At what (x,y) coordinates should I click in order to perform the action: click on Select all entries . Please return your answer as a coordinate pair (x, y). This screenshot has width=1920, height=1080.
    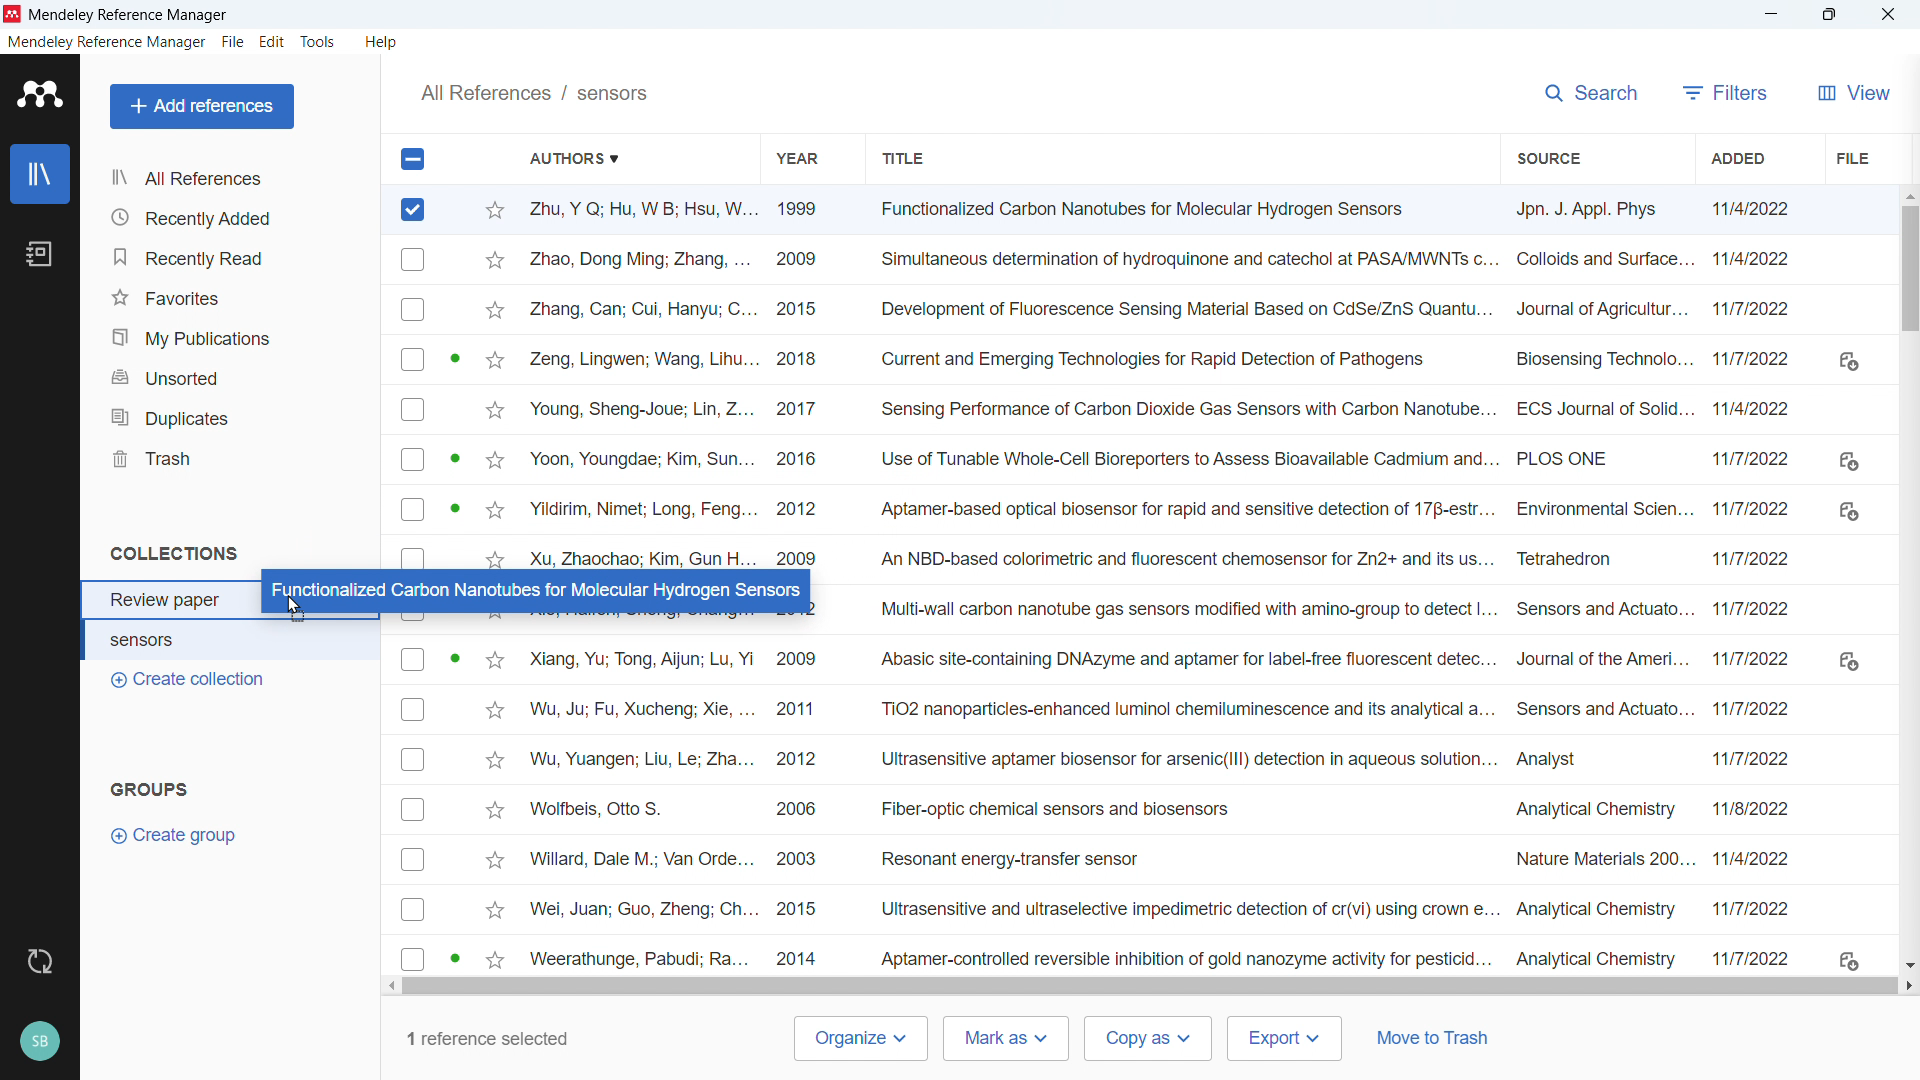
    Looking at the image, I should click on (411, 158).